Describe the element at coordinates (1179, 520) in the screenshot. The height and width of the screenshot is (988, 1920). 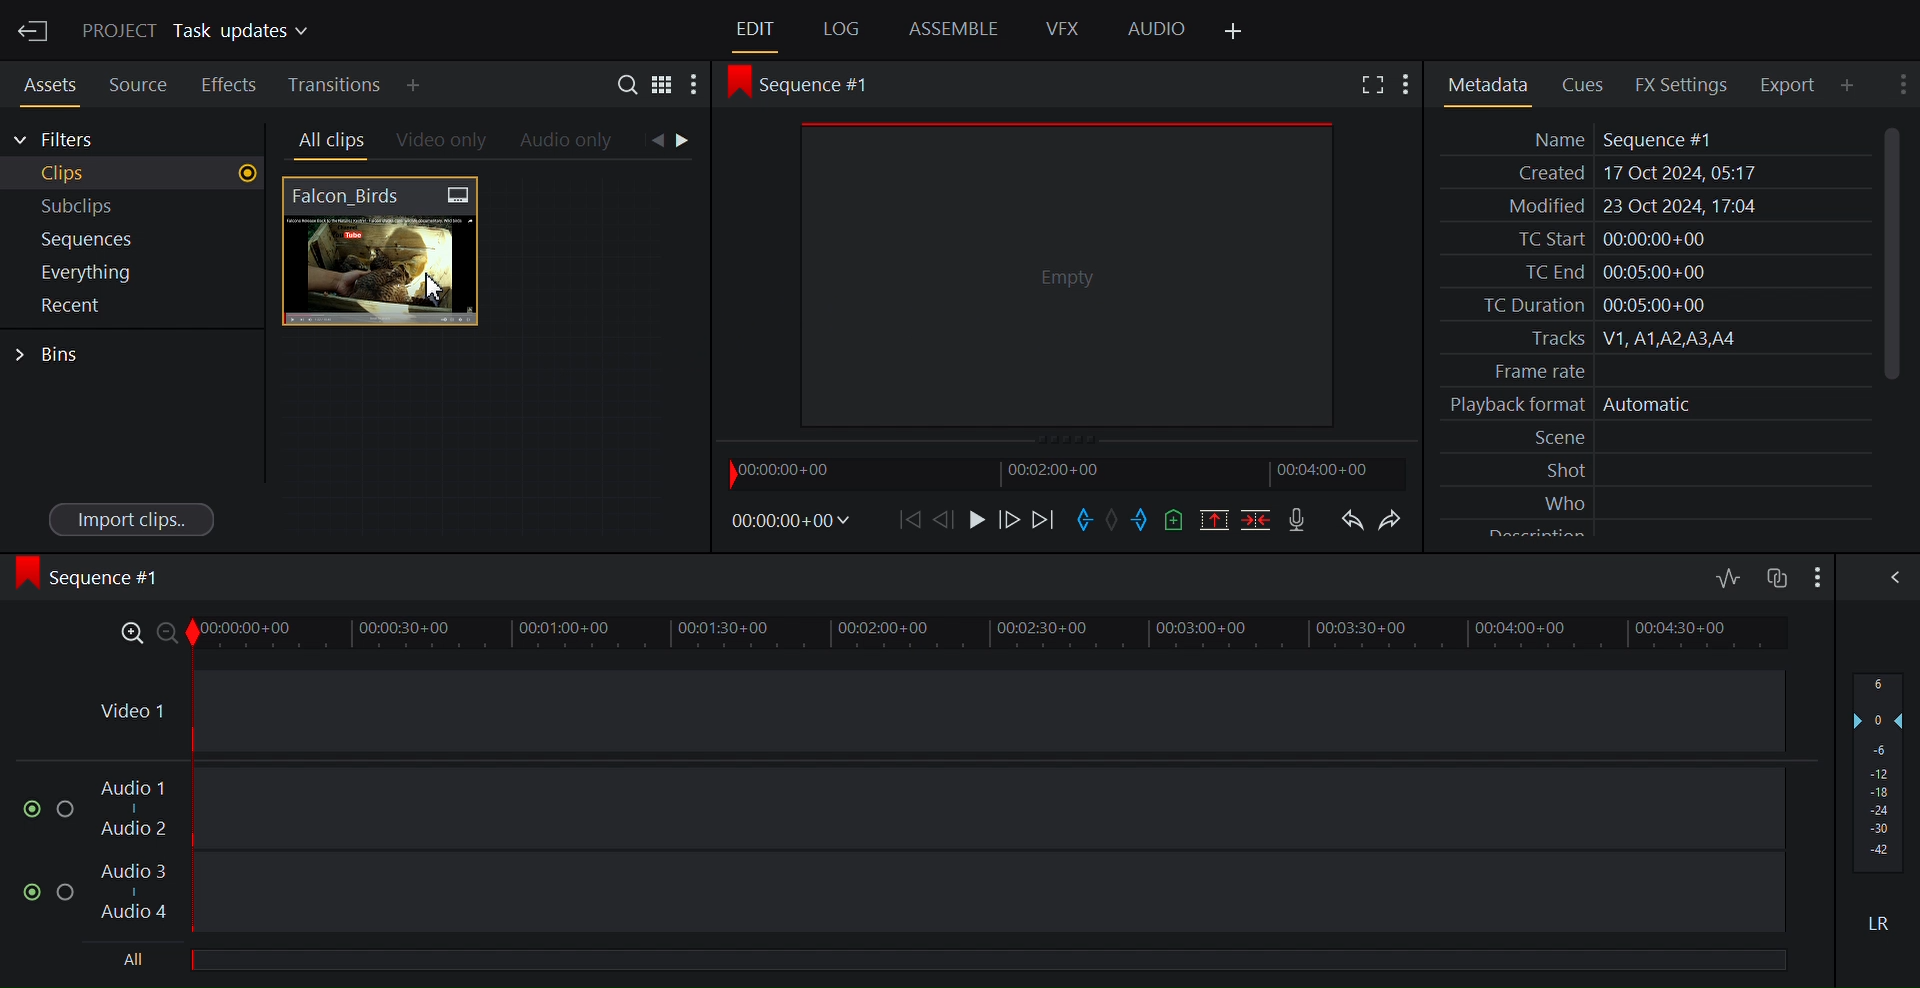
I see `Add a cue` at that location.